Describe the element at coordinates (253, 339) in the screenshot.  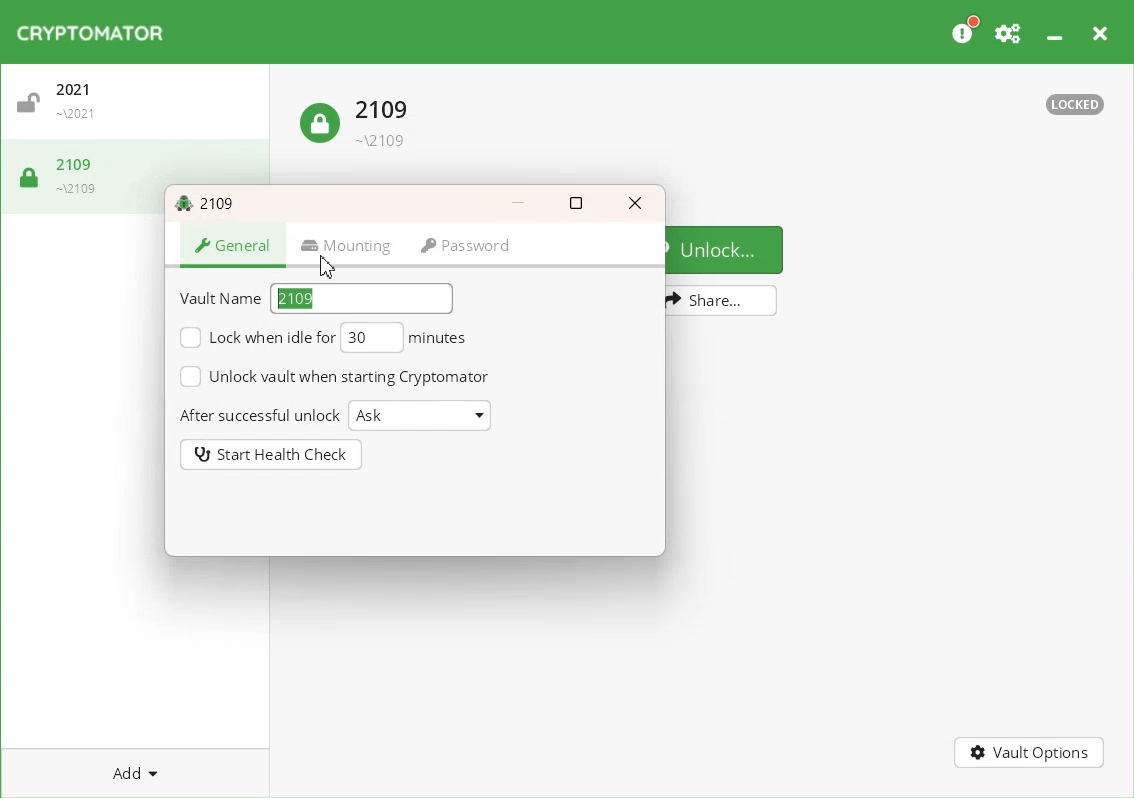
I see `Lock when idle for min.` at that location.